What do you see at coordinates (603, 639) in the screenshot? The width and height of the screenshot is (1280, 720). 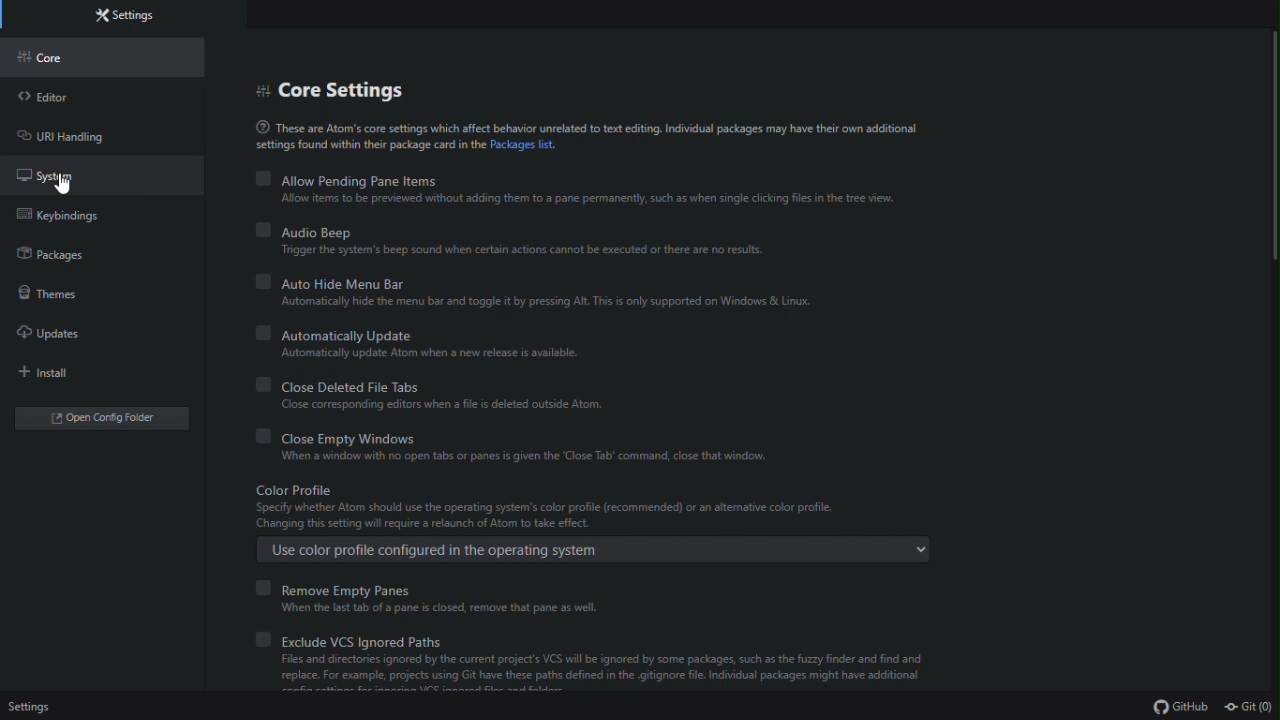 I see `Exclude vcs ignored paths` at bounding box center [603, 639].